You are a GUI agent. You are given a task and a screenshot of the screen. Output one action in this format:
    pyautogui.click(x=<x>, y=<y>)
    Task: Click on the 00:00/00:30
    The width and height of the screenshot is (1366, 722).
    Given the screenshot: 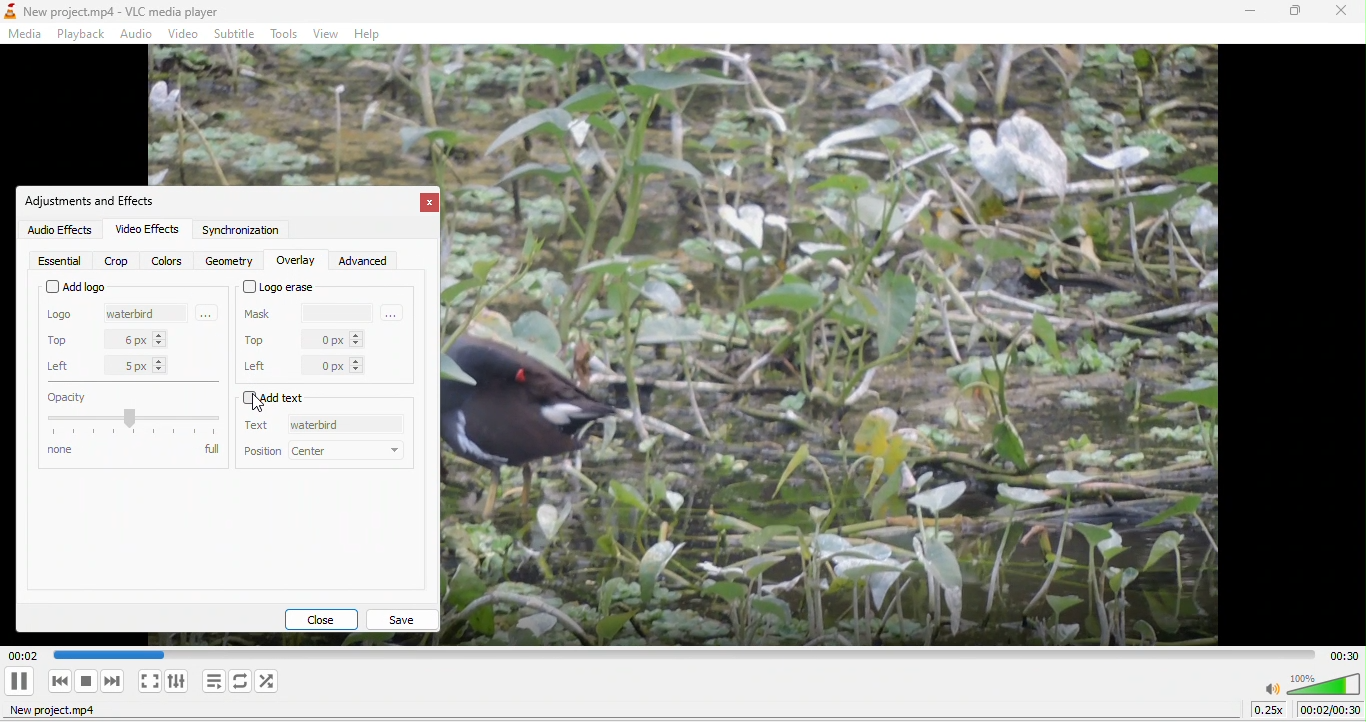 What is the action you would take?
    pyautogui.click(x=1330, y=710)
    